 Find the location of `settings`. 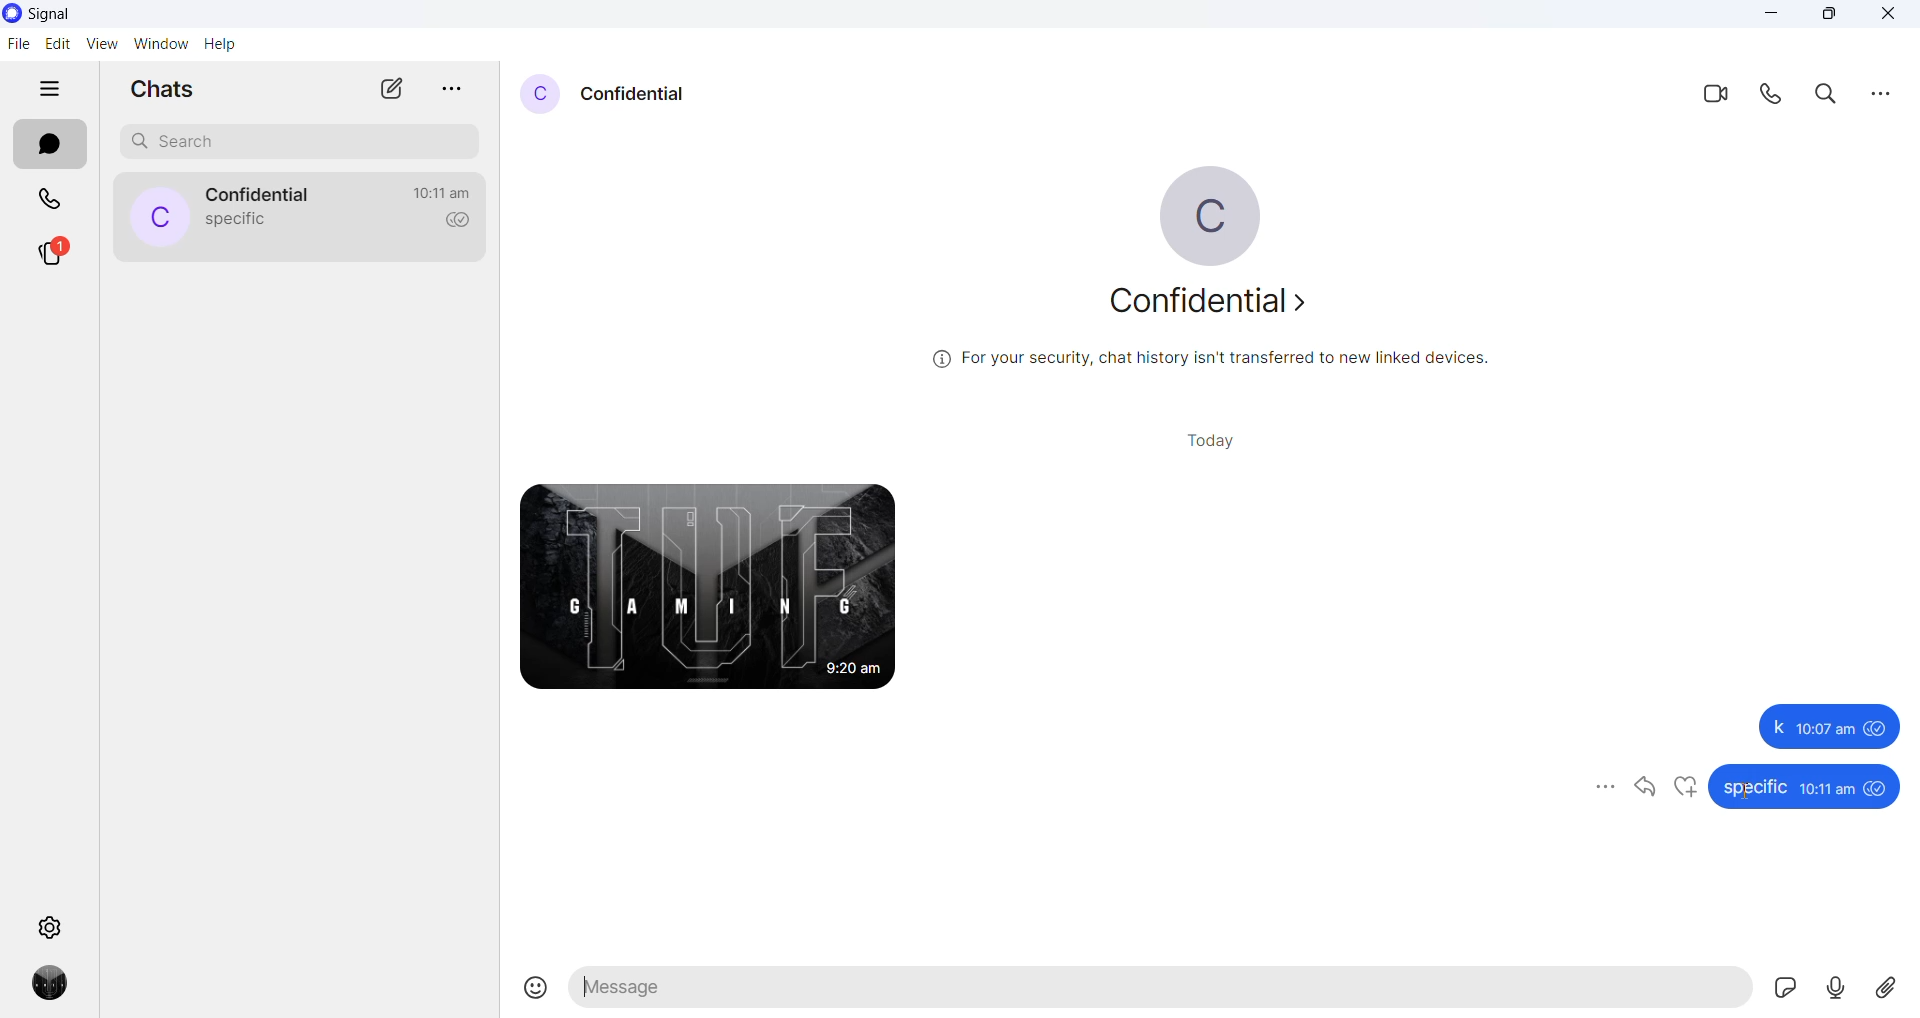

settings is located at coordinates (56, 927).